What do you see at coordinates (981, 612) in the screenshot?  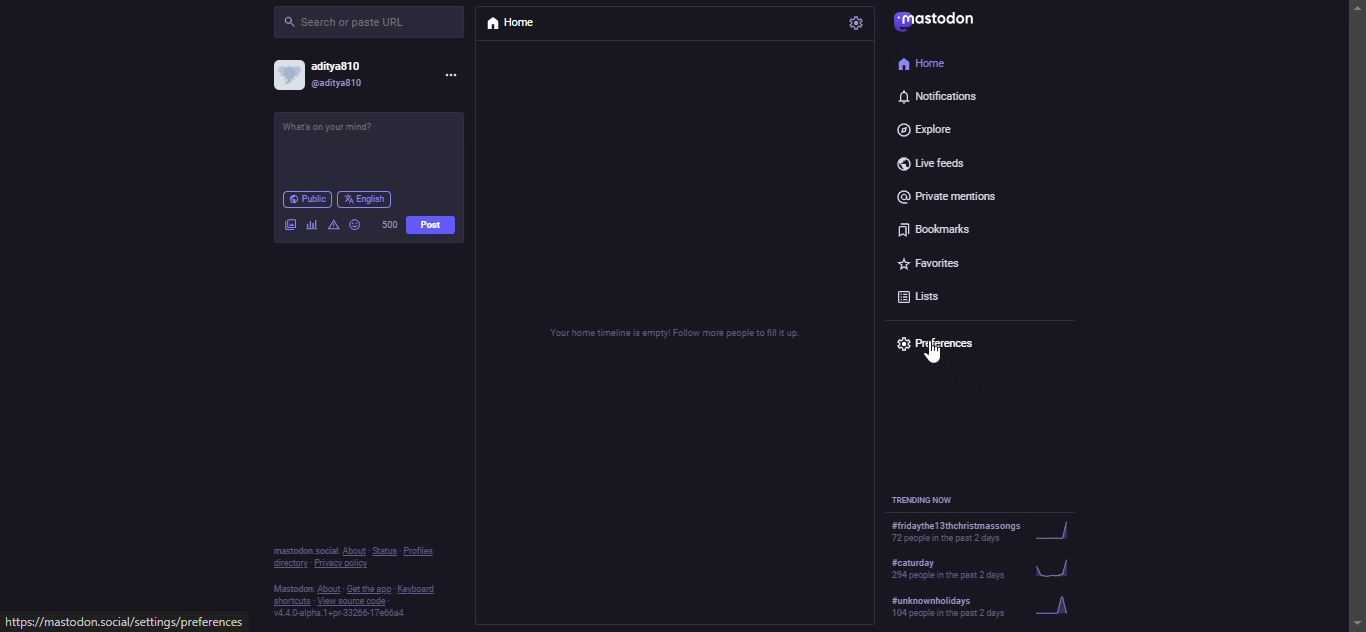 I see `trending` at bounding box center [981, 612].